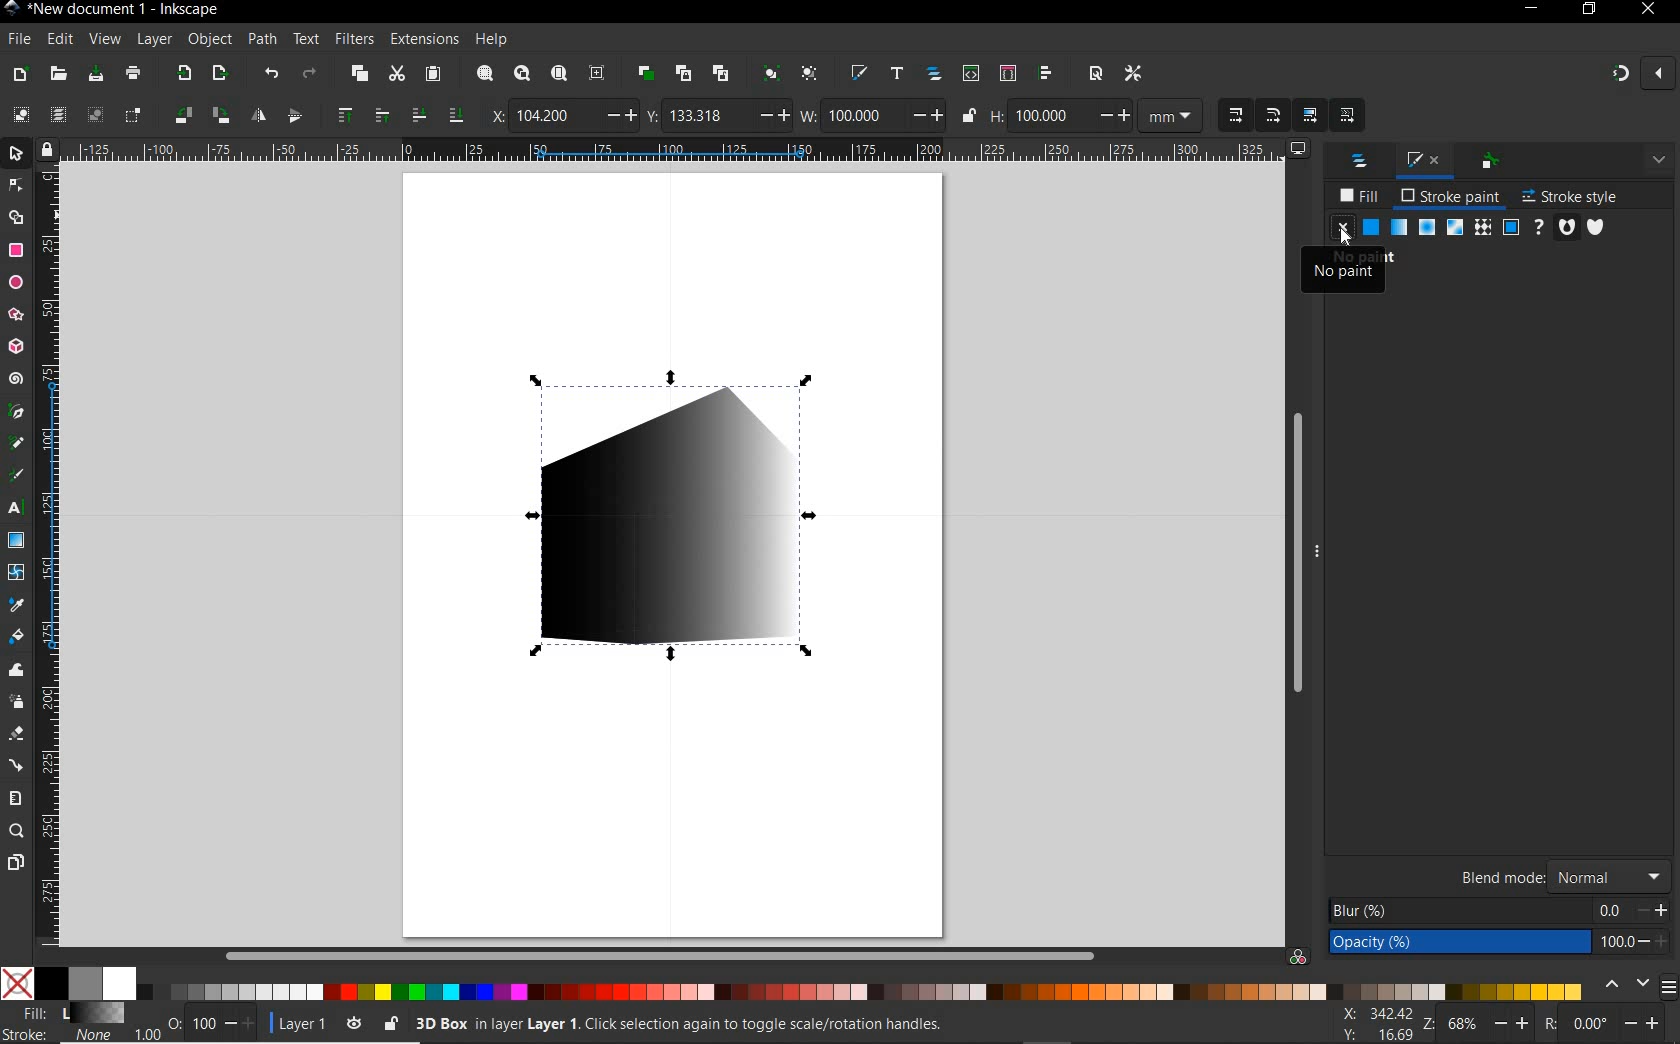 This screenshot has width=1680, height=1044. Describe the element at coordinates (1513, 1022) in the screenshot. I see `increase/decrease` at that location.